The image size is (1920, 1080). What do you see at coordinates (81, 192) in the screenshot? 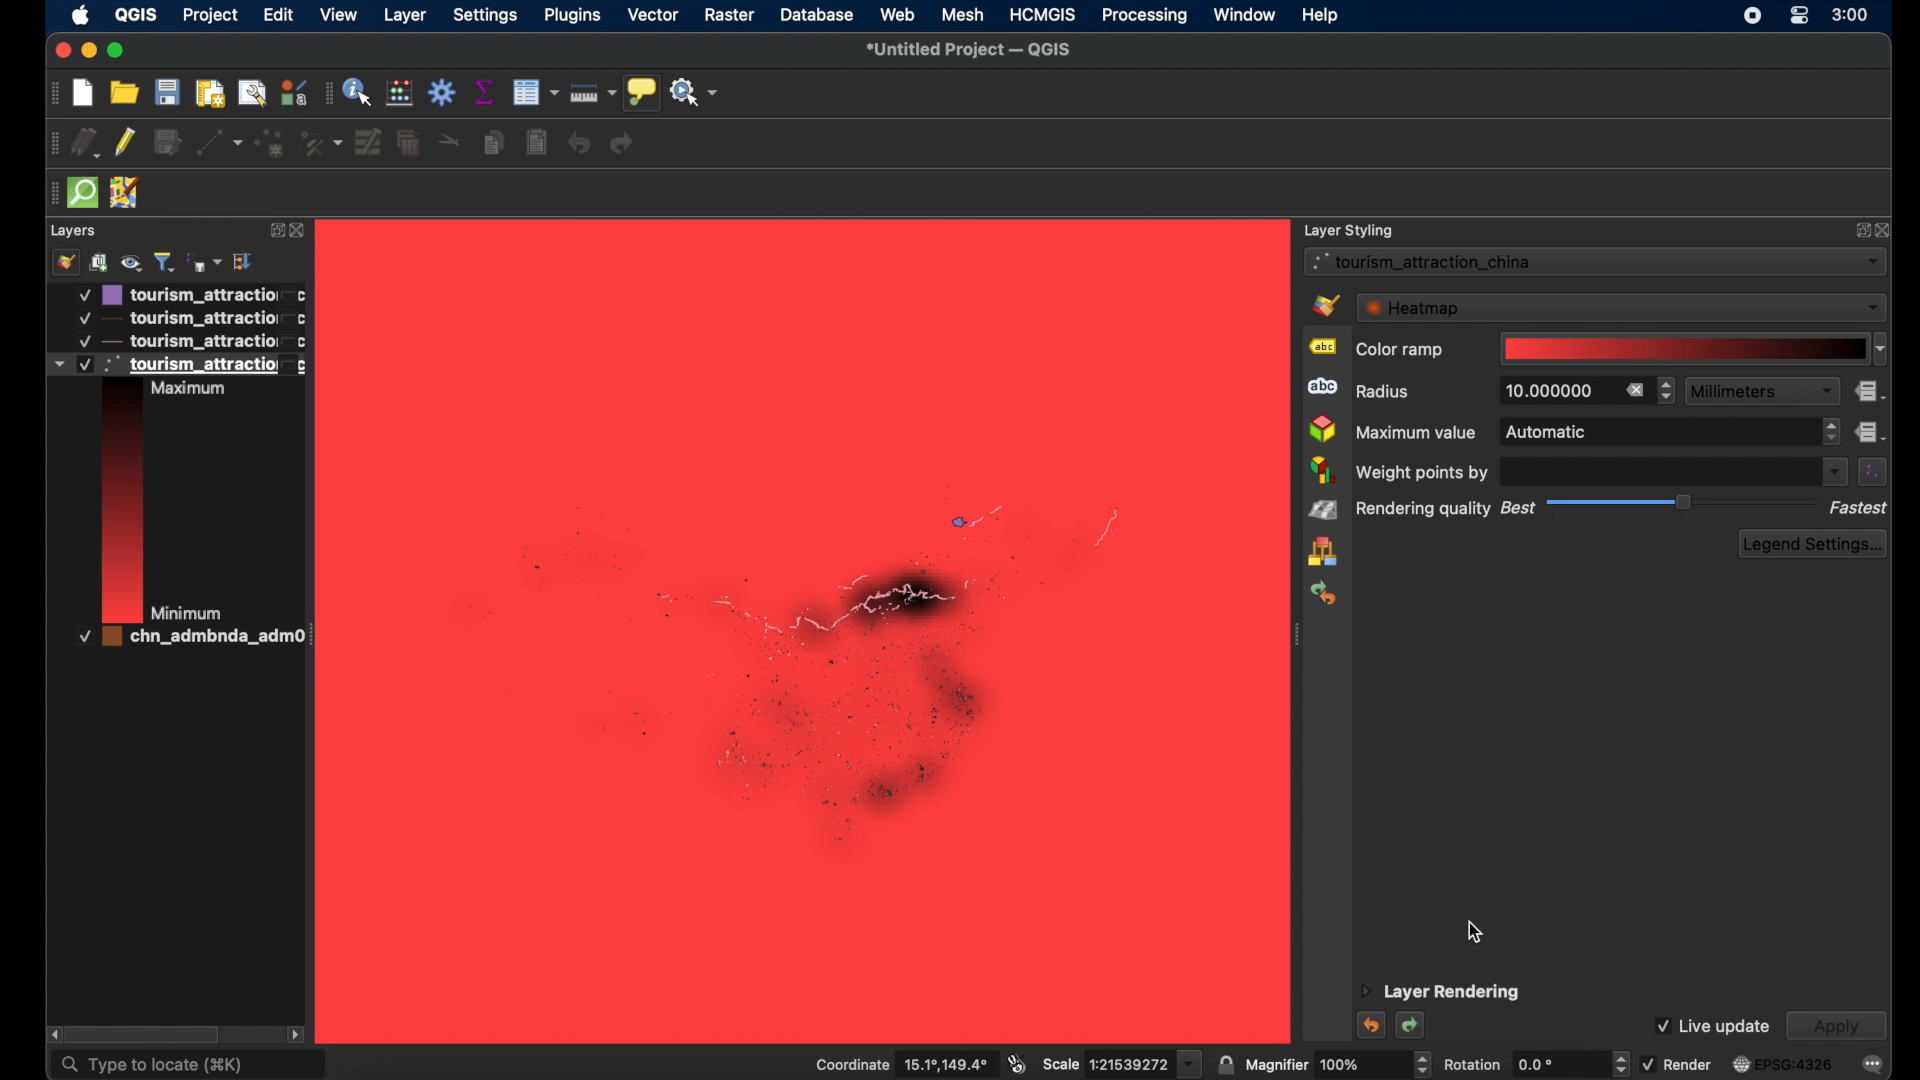
I see `quick osm` at bounding box center [81, 192].